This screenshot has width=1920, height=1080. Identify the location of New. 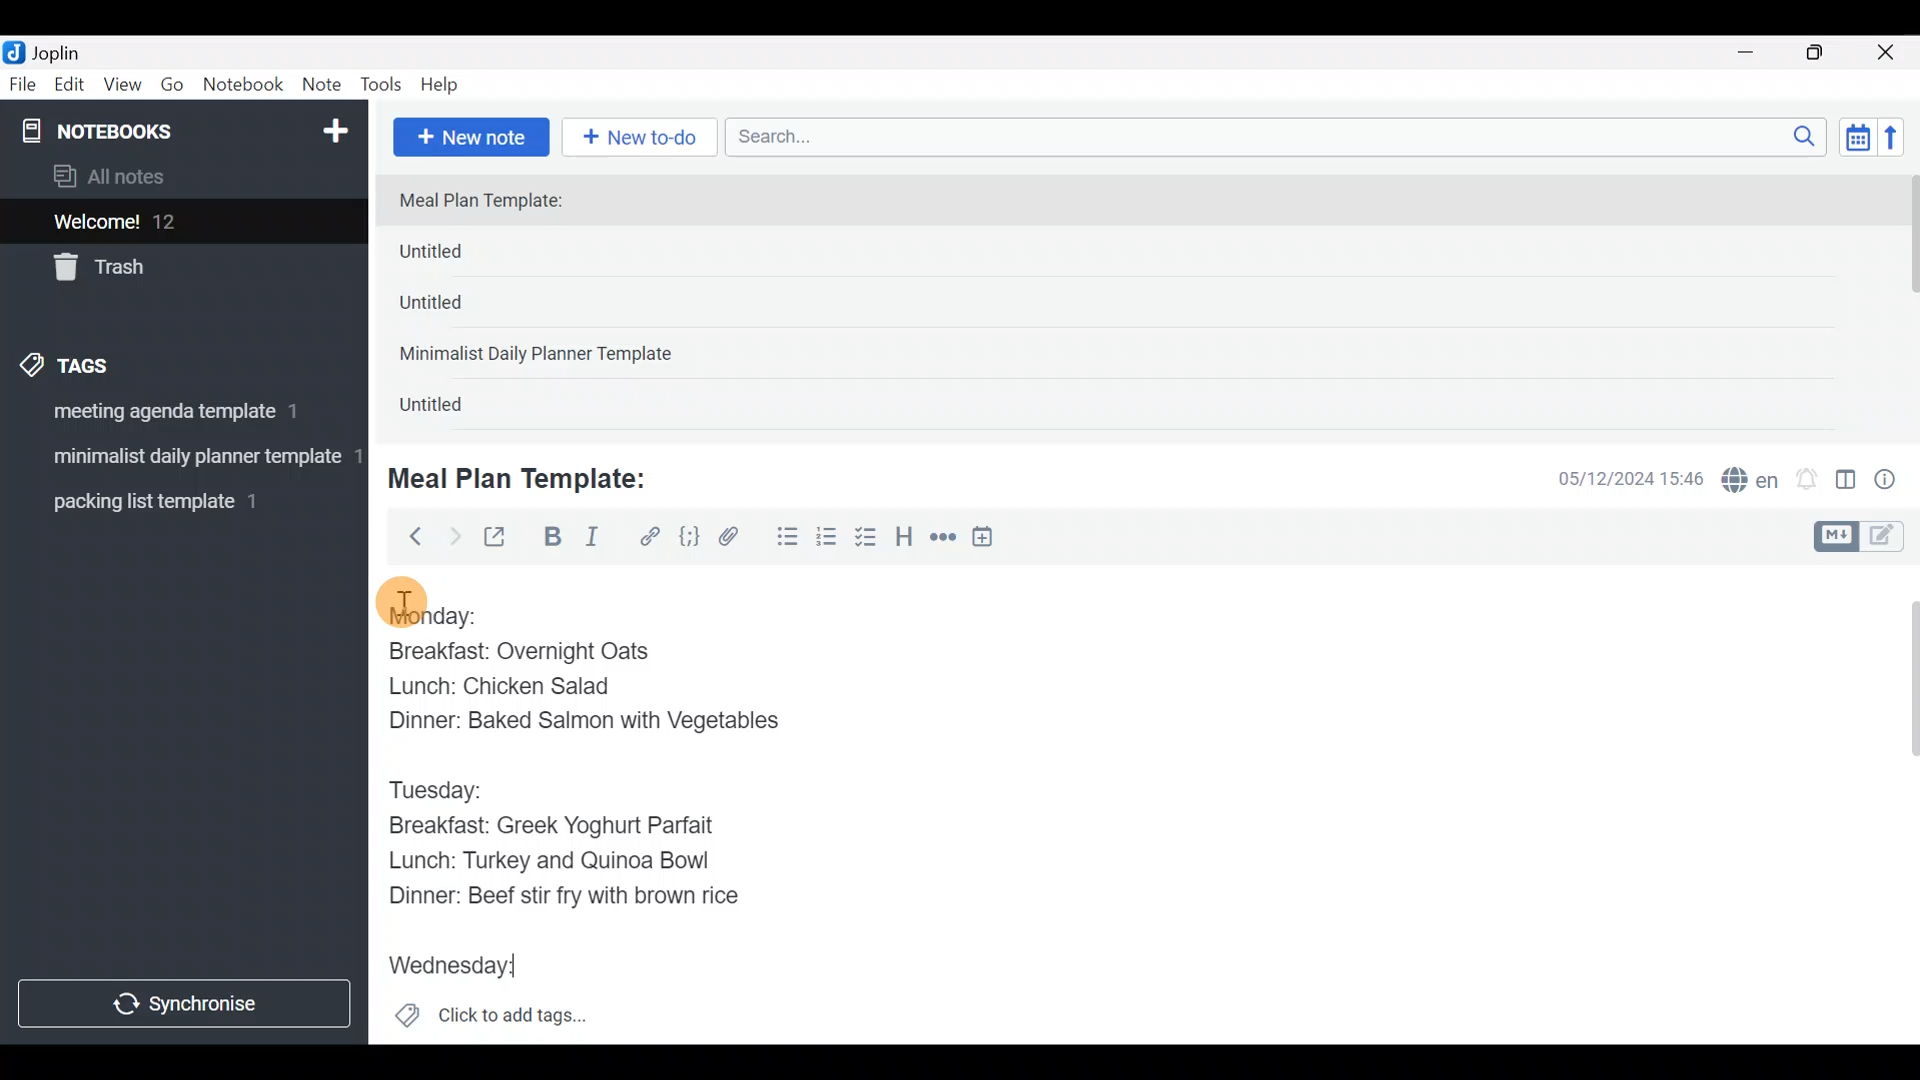
(334, 127).